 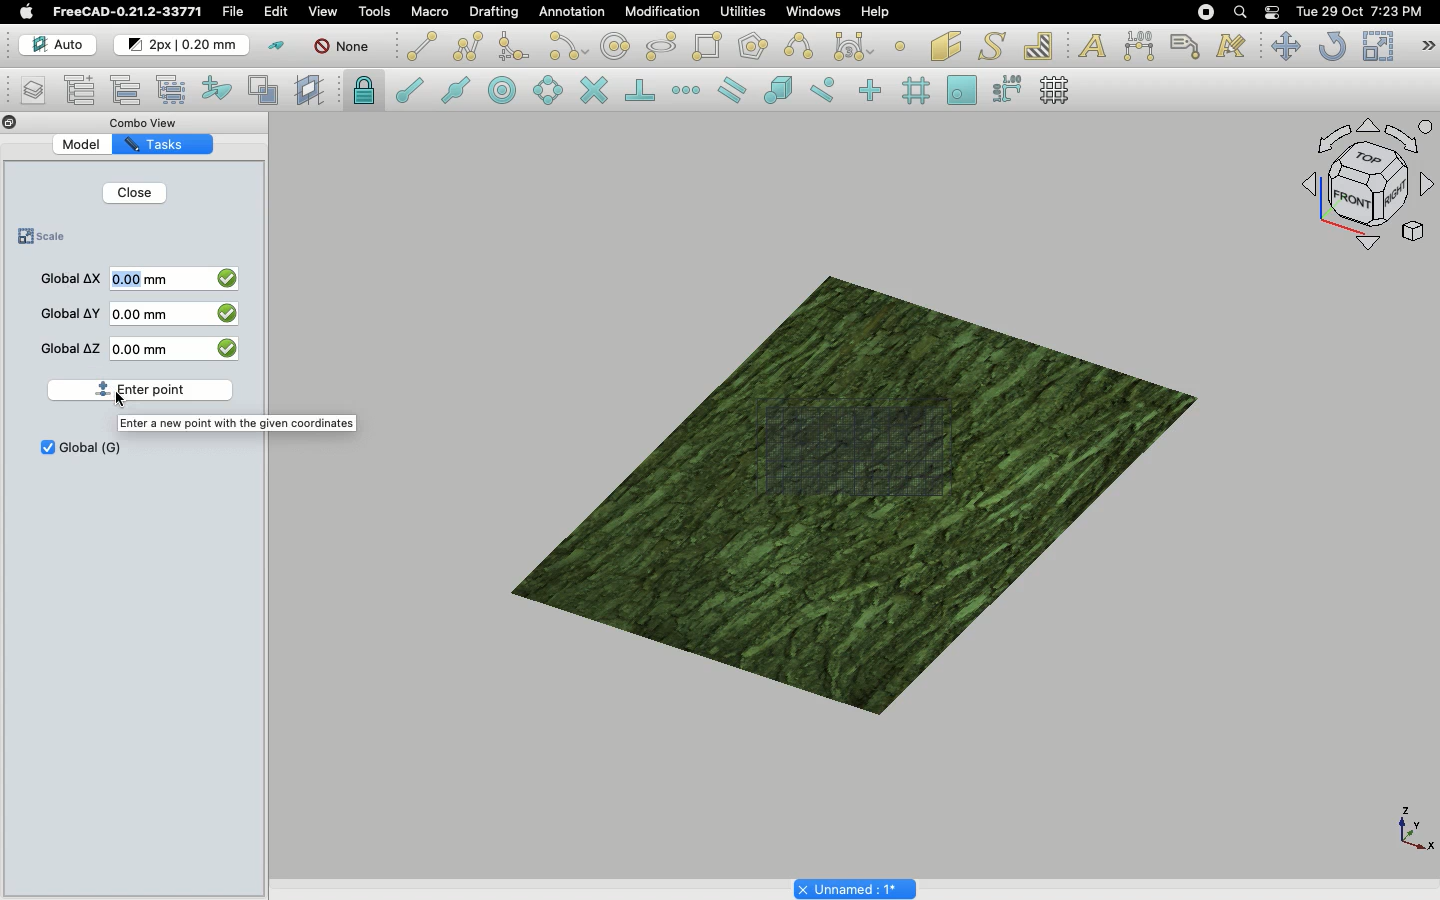 I want to click on Add new named group, so click(x=81, y=89).